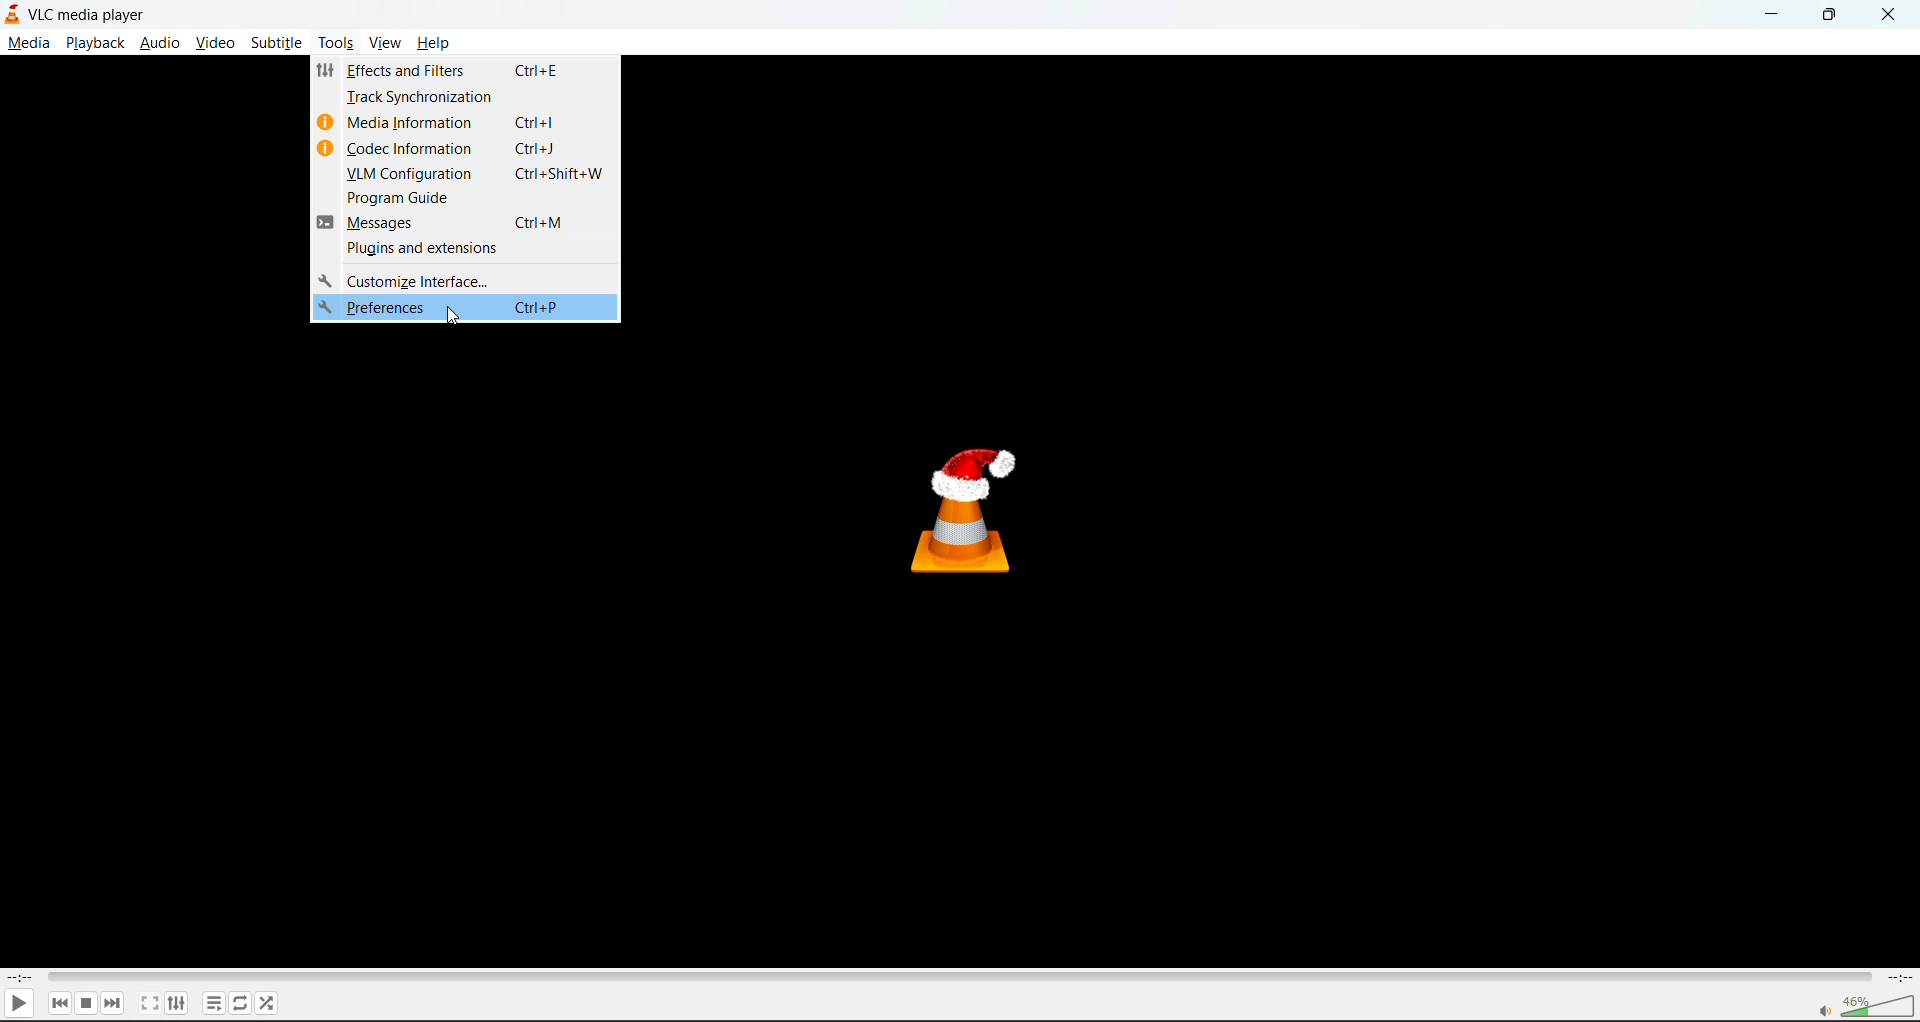  I want to click on playlist, so click(213, 1002).